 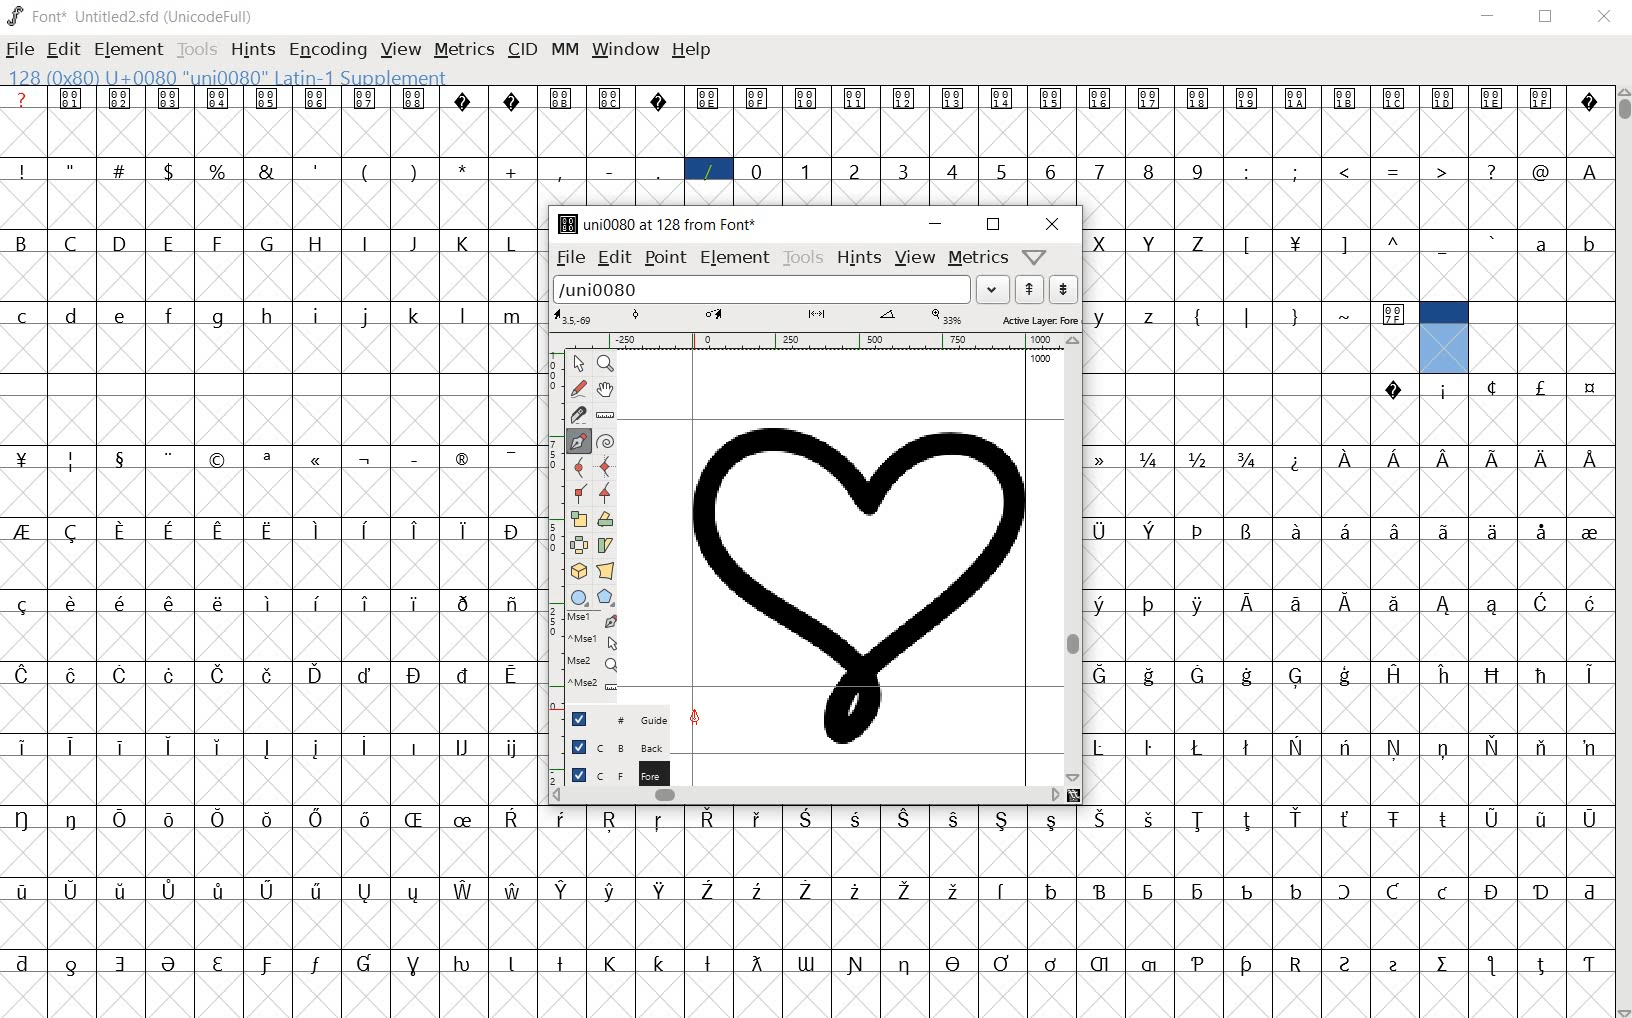 What do you see at coordinates (1344, 746) in the screenshot?
I see `glyph` at bounding box center [1344, 746].